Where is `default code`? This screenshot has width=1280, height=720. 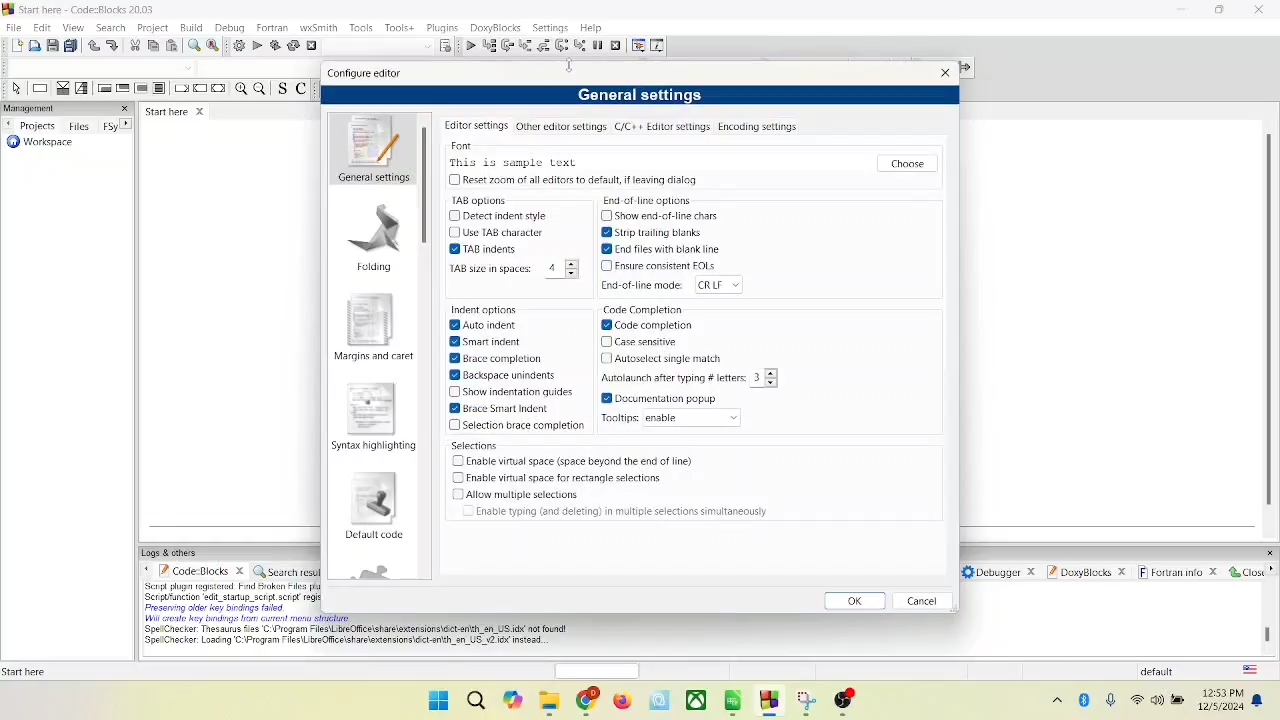 default code is located at coordinates (374, 510).